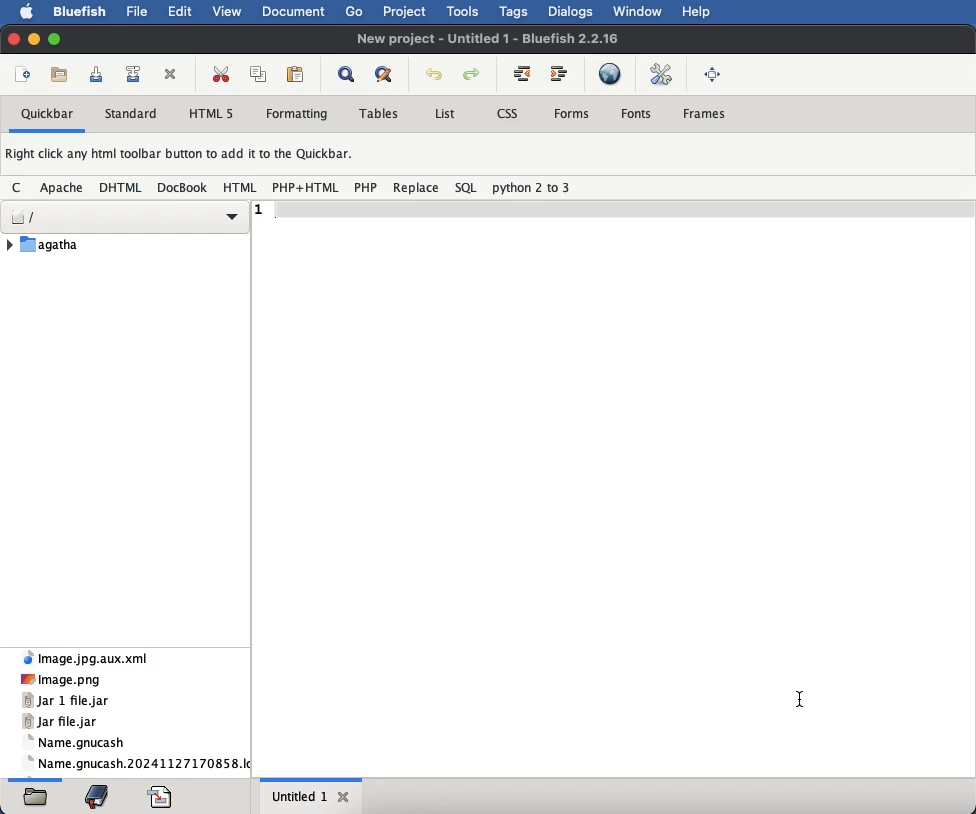 This screenshot has width=976, height=814. Describe the element at coordinates (226, 14) in the screenshot. I see `view` at that location.